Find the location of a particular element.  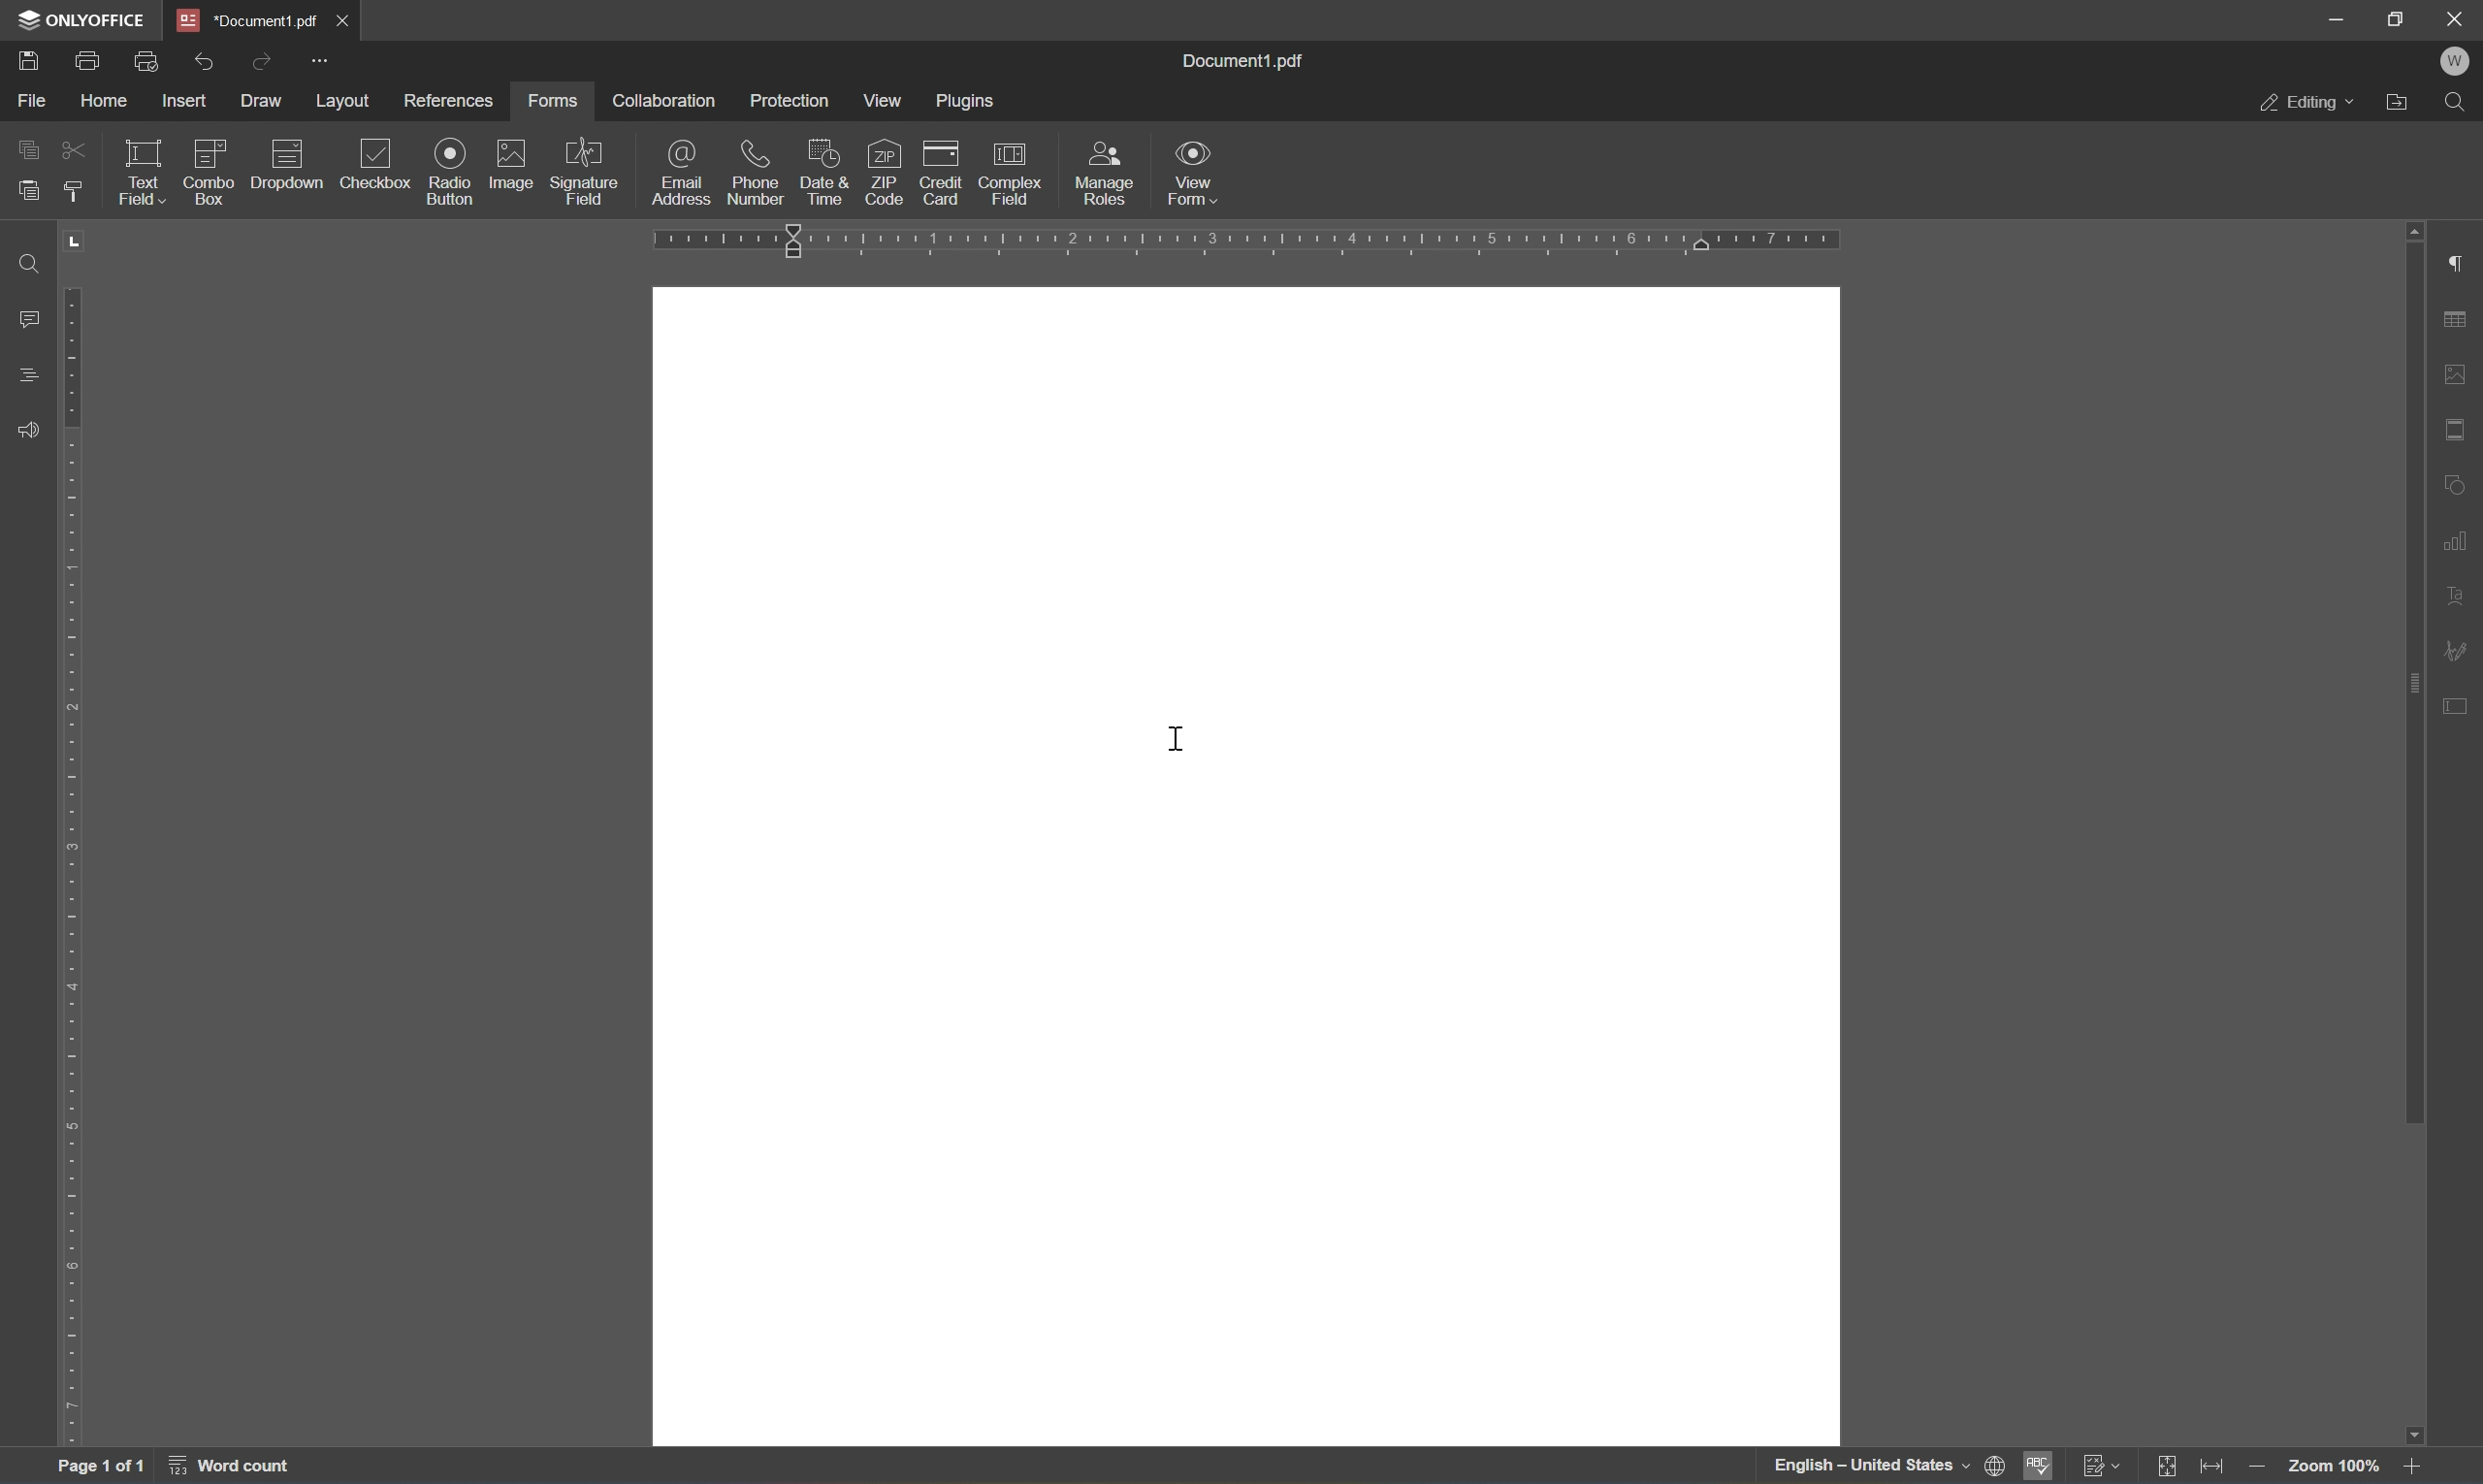

ONLYOFFICE is located at coordinates (78, 19).